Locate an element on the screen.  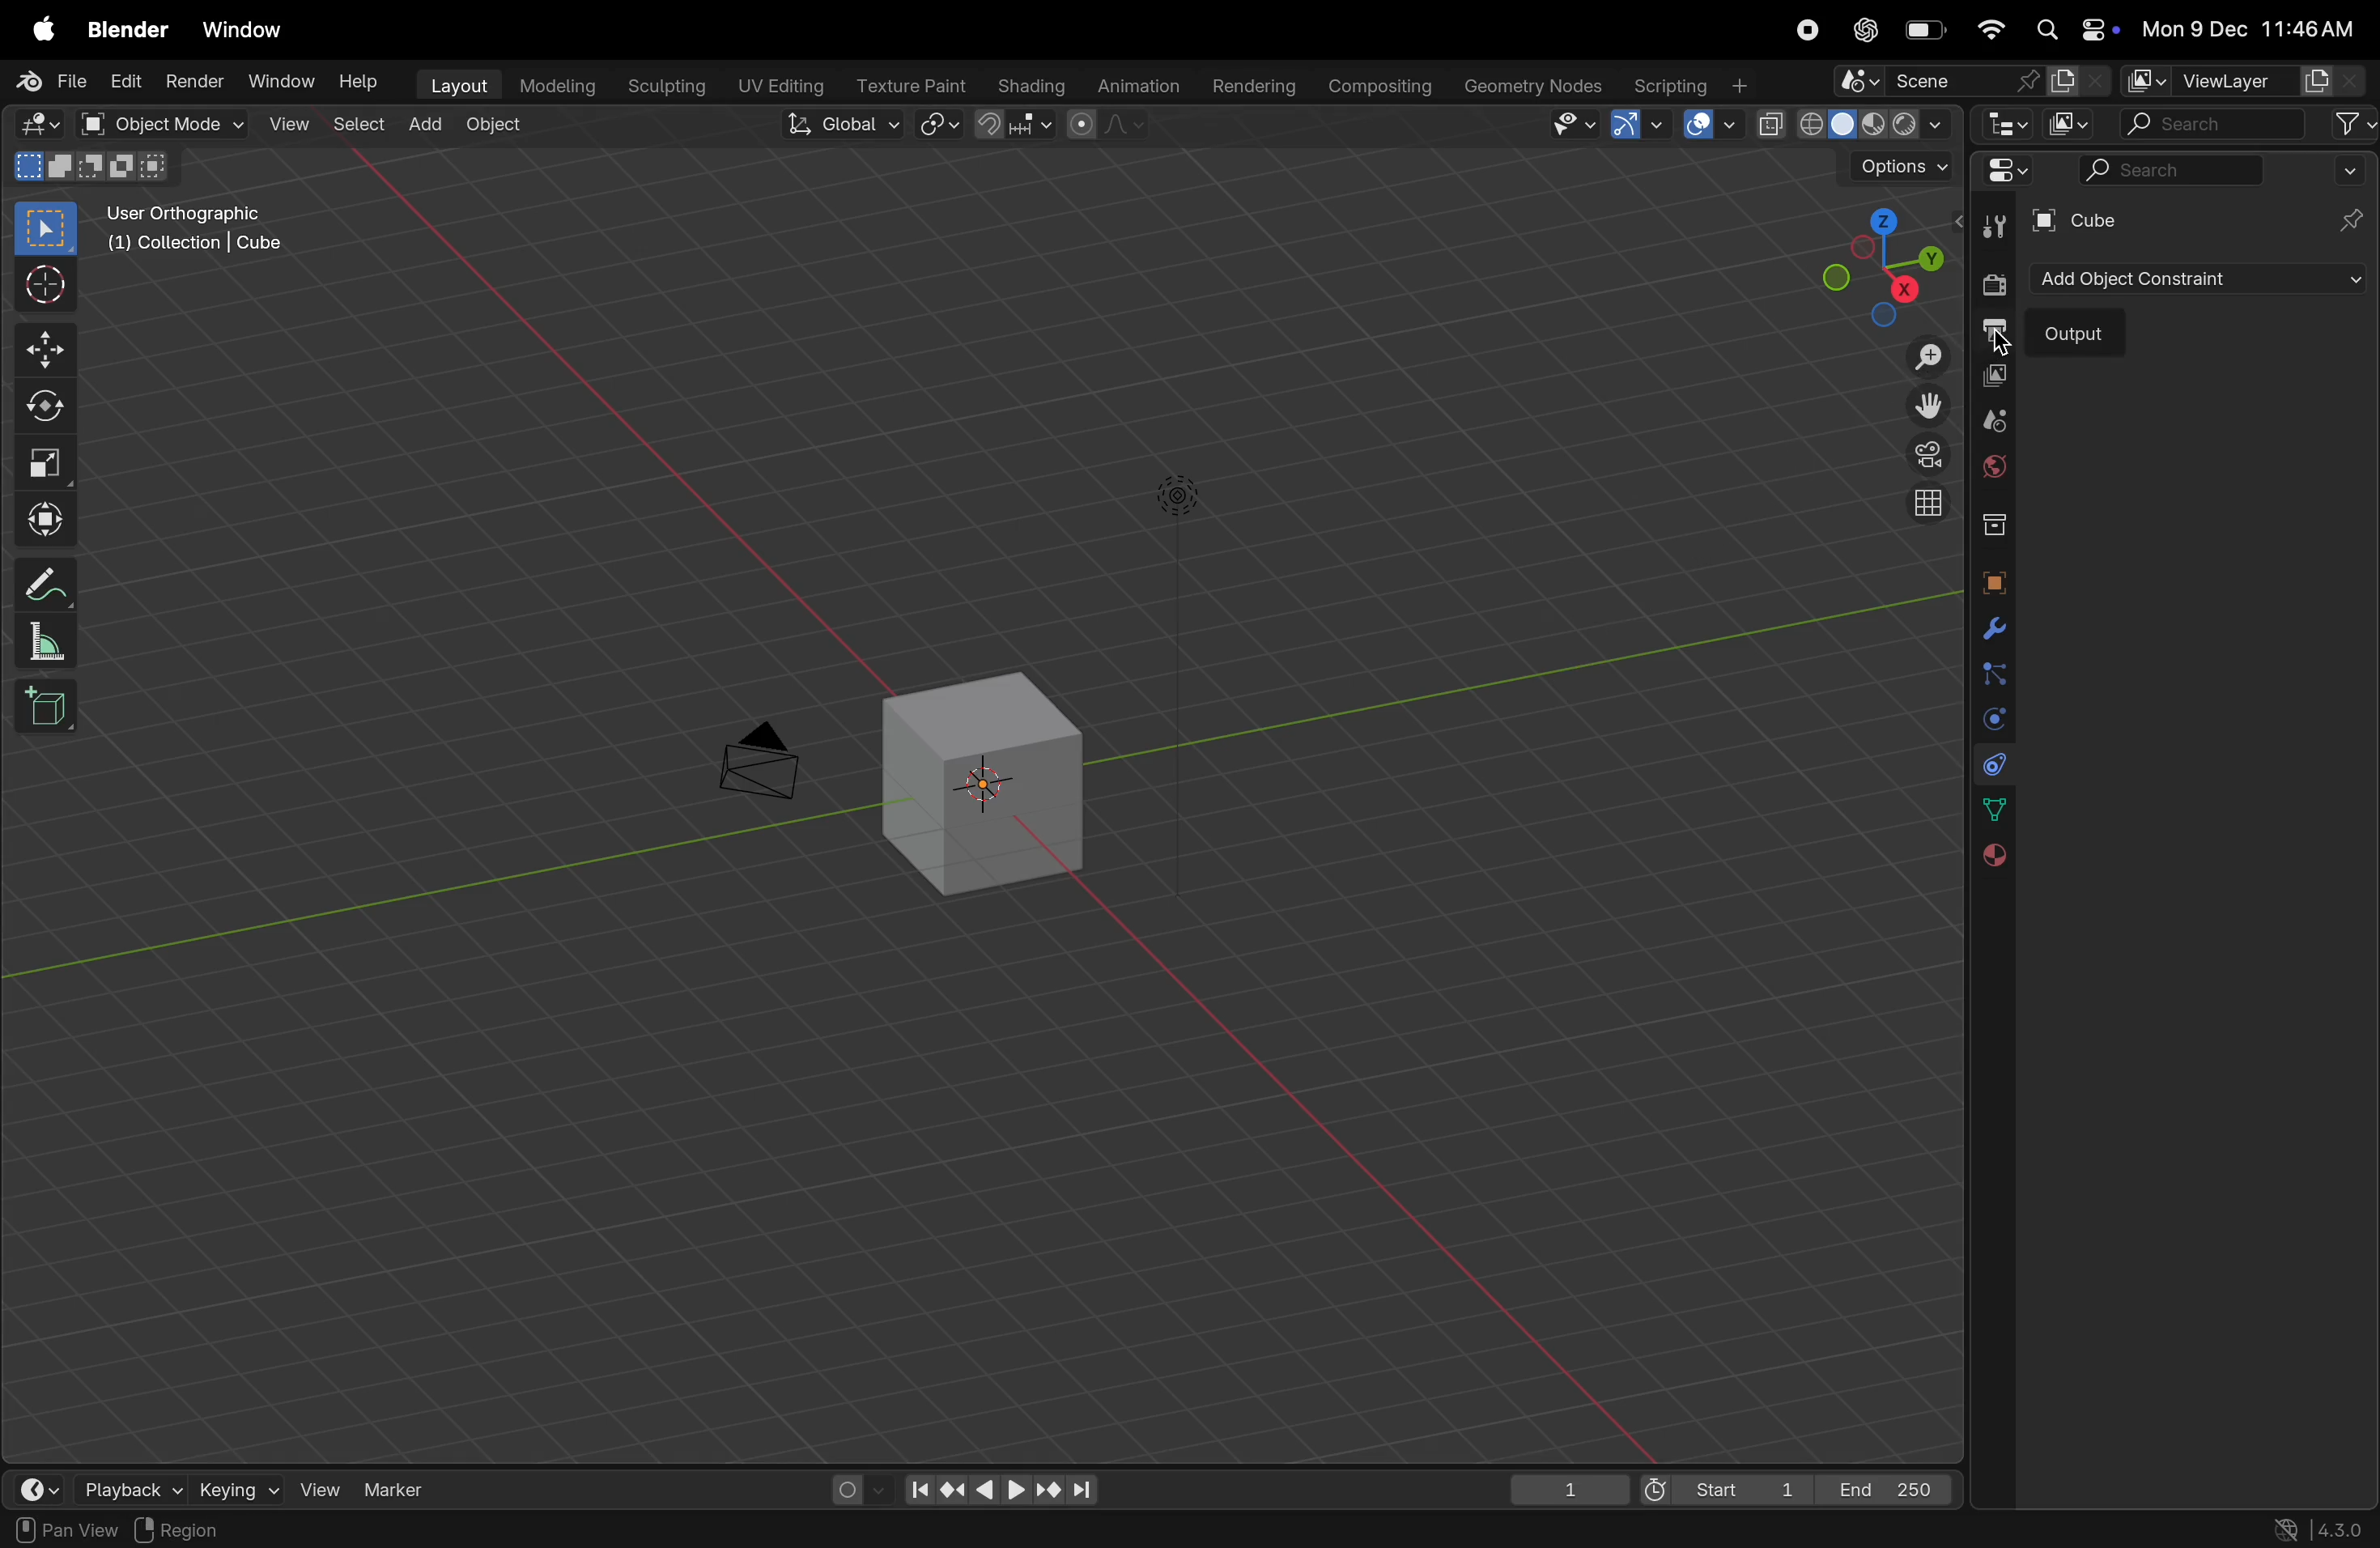
time frame is located at coordinates (41, 1488).